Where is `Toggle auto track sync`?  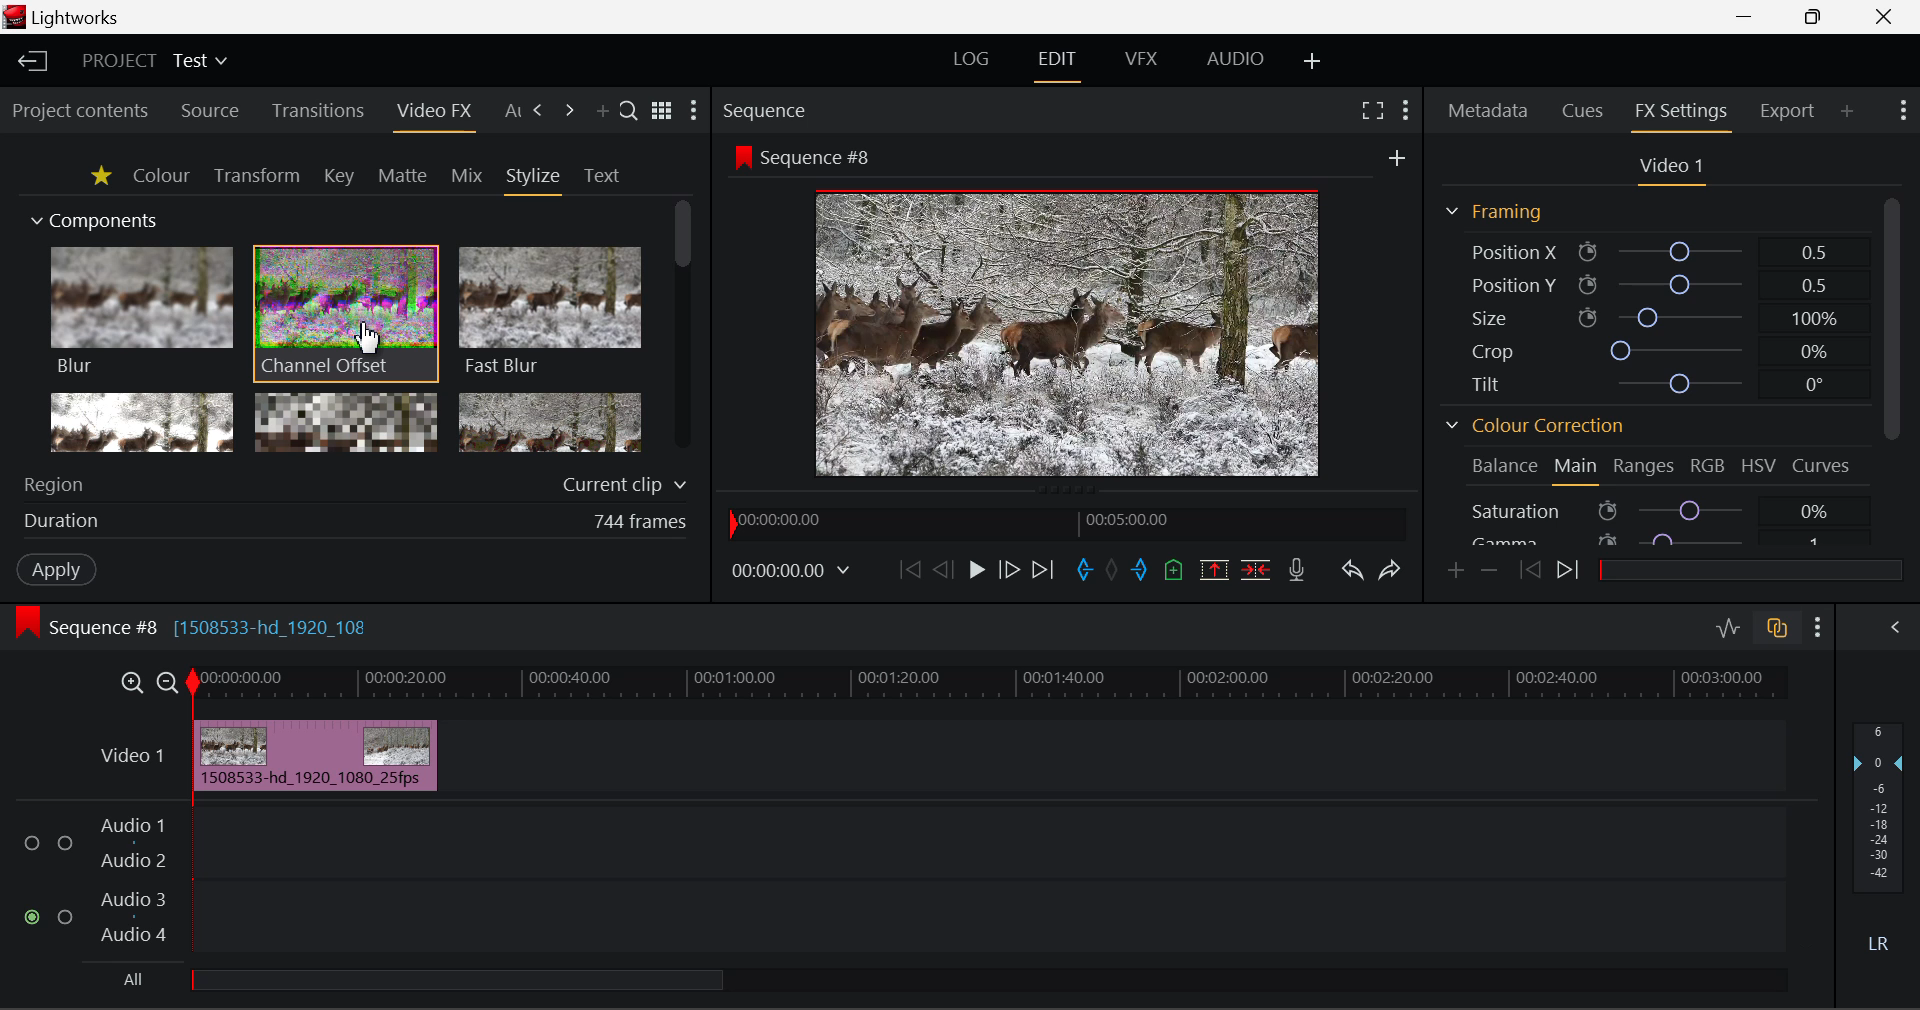
Toggle auto track sync is located at coordinates (1775, 628).